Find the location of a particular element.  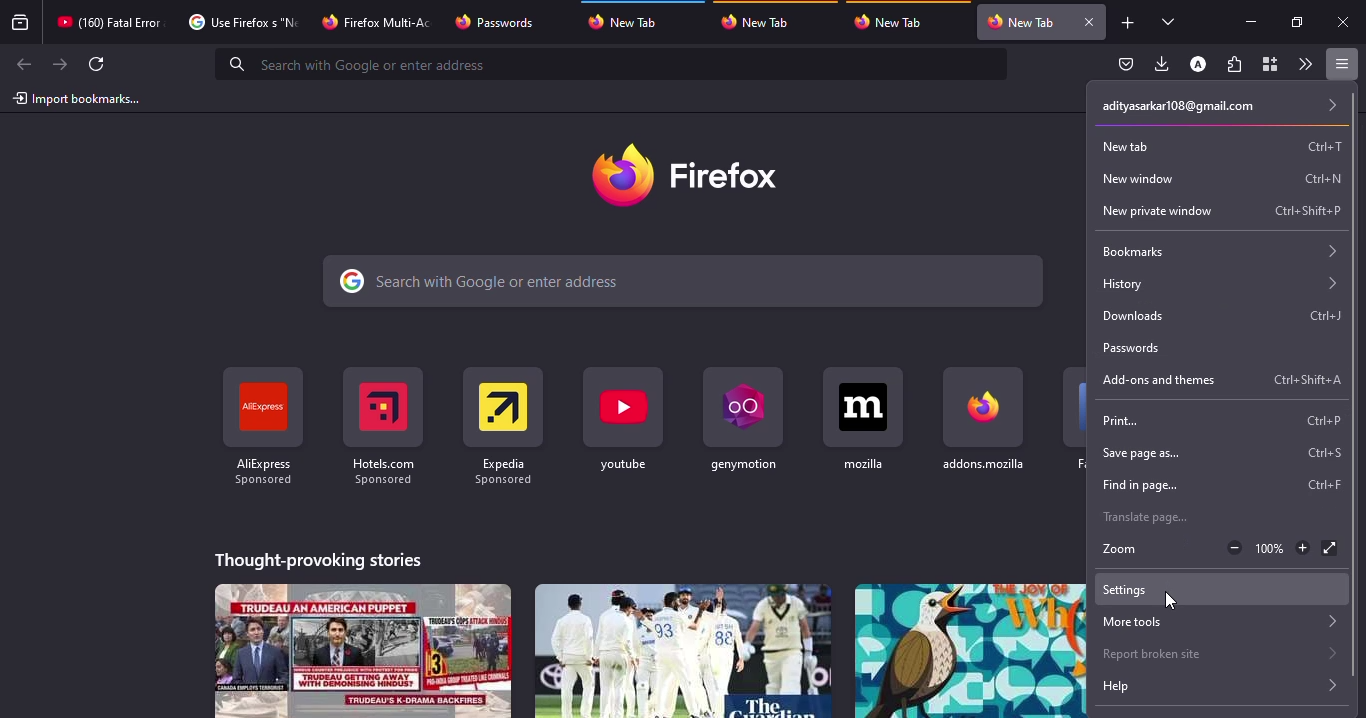

tab is located at coordinates (240, 22).